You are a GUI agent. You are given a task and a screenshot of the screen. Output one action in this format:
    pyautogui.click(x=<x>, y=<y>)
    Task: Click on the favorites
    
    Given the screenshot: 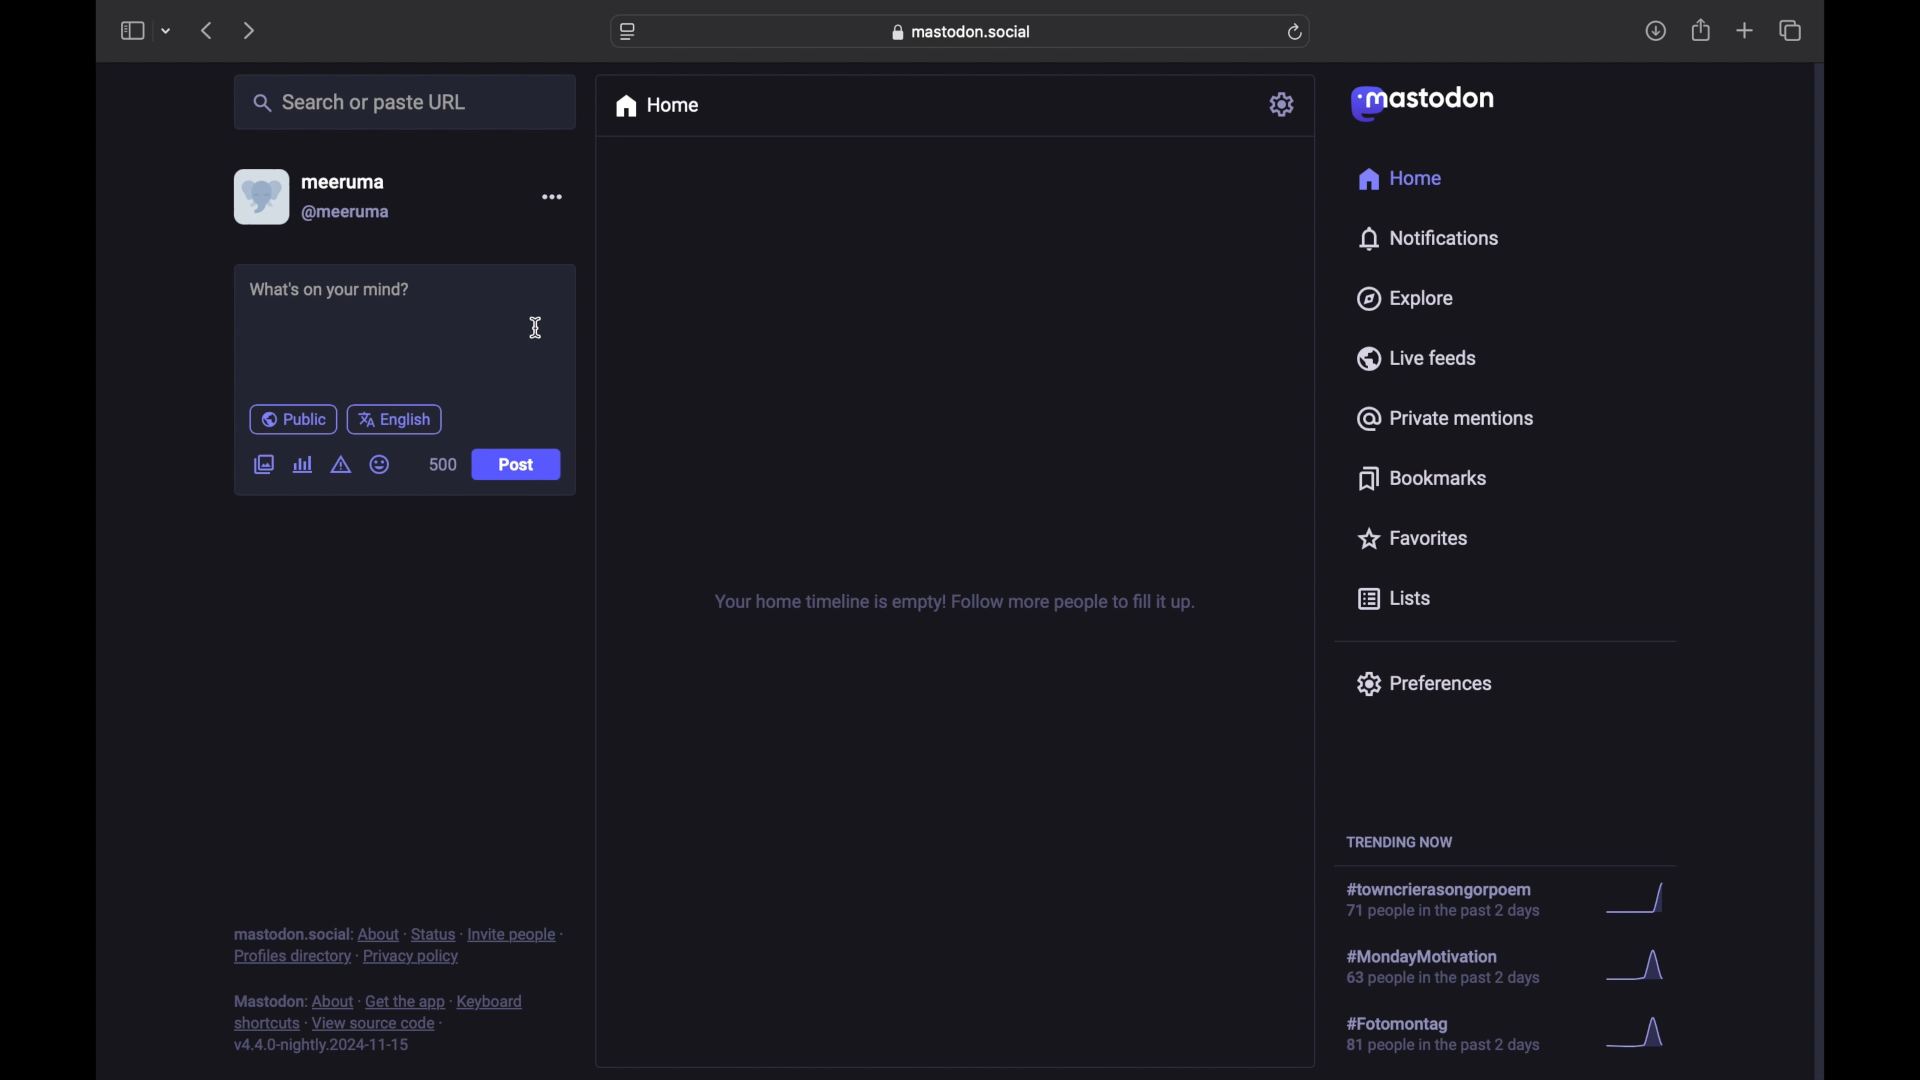 What is the action you would take?
    pyautogui.click(x=1412, y=538)
    